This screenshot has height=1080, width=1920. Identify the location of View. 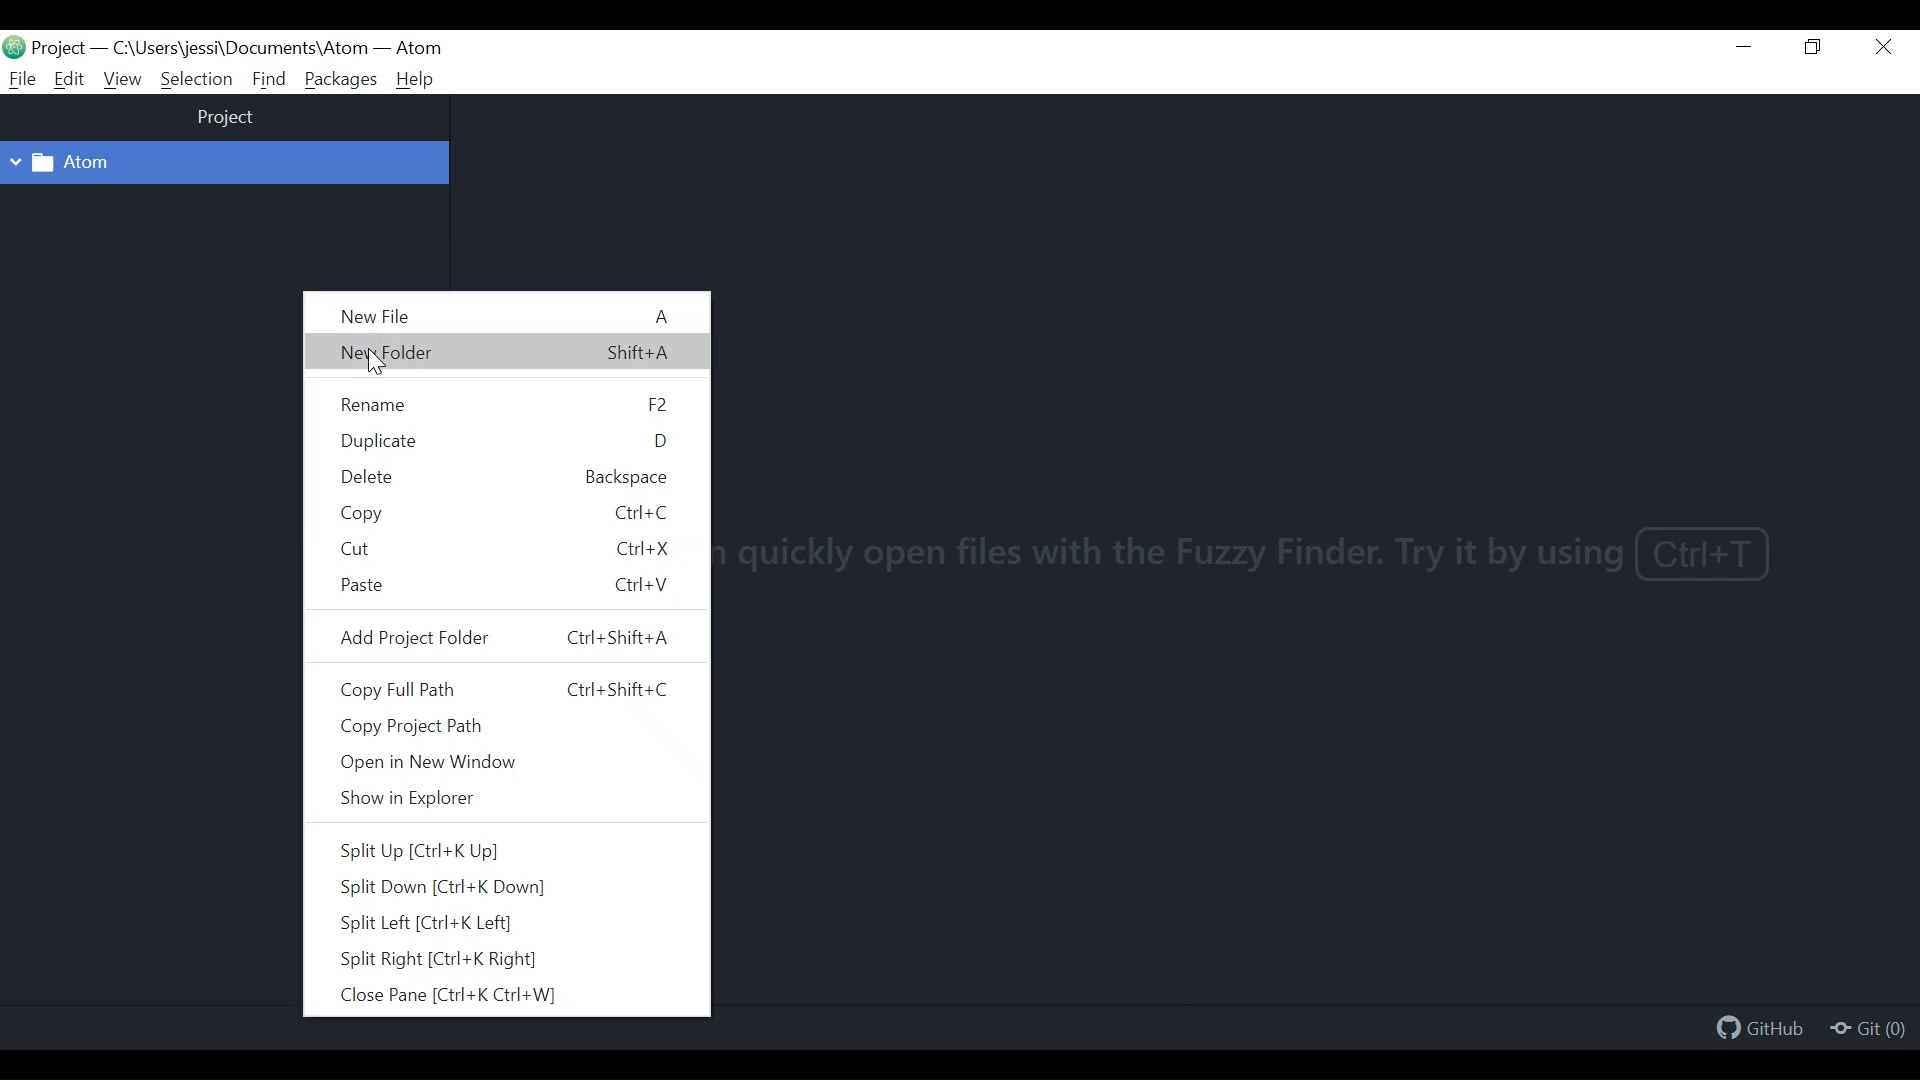
(121, 80).